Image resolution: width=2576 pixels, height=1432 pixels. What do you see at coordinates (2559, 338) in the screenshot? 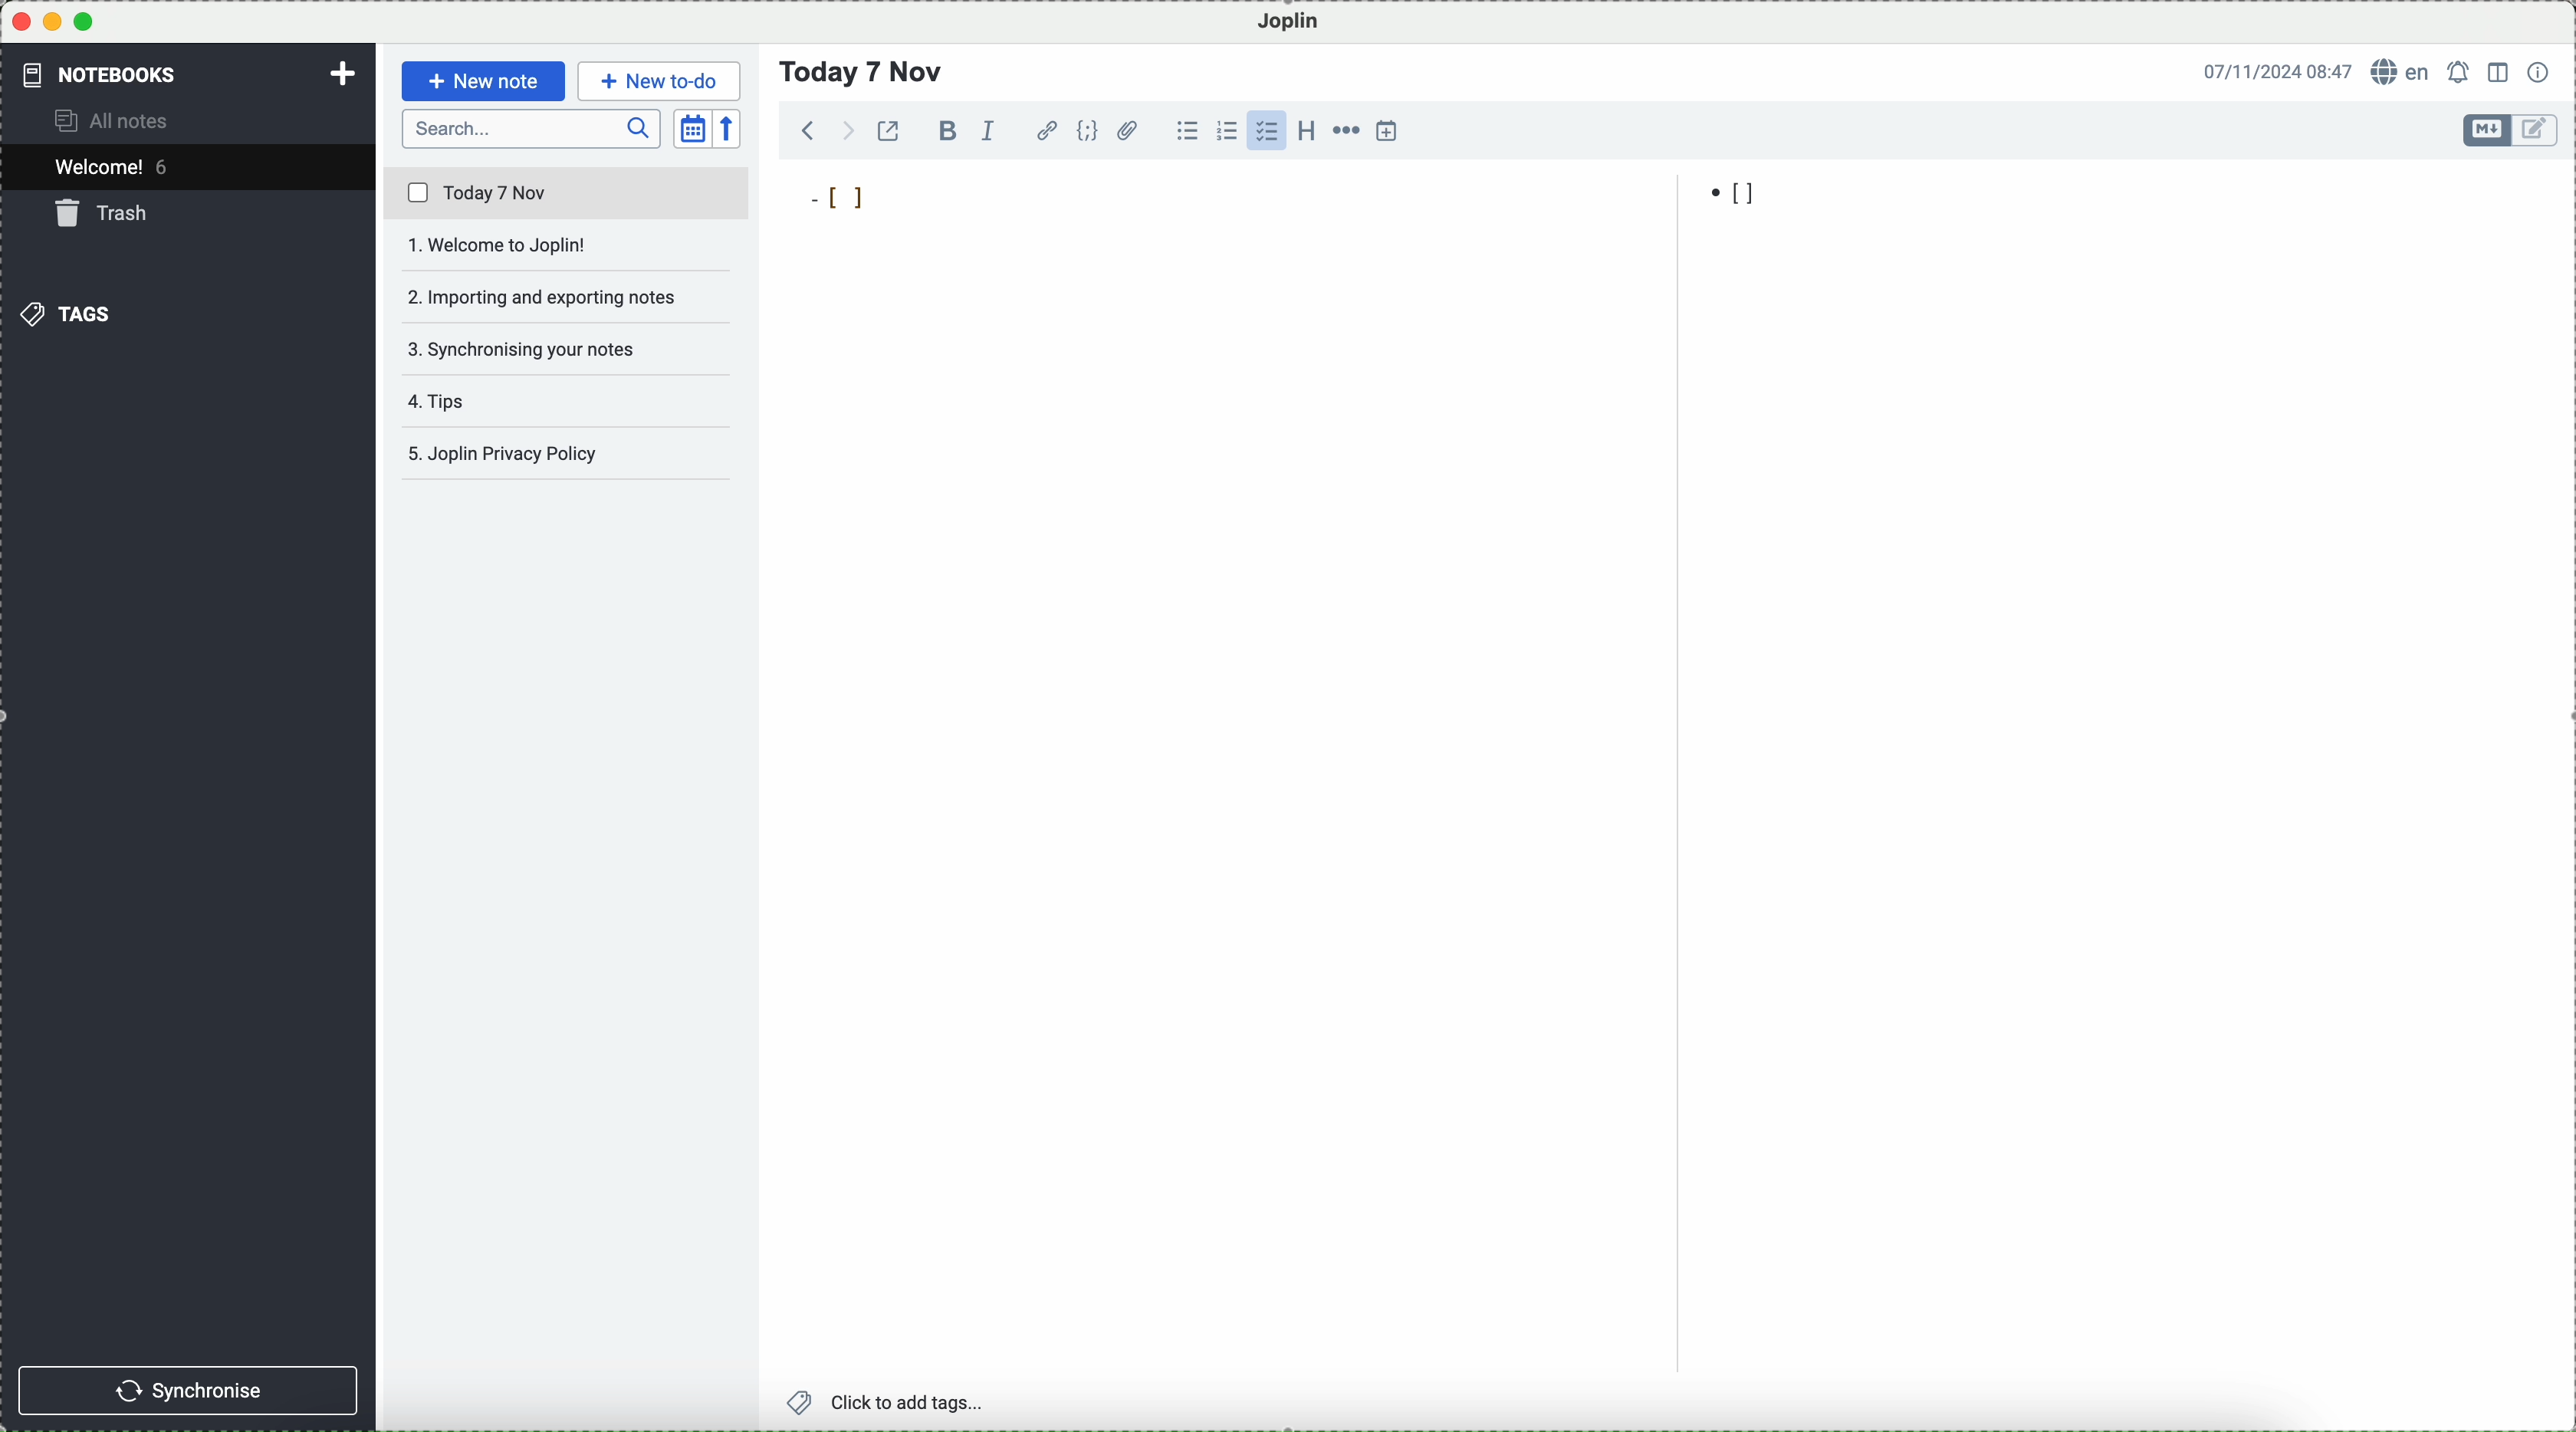
I see `vertical scroll bar` at bounding box center [2559, 338].